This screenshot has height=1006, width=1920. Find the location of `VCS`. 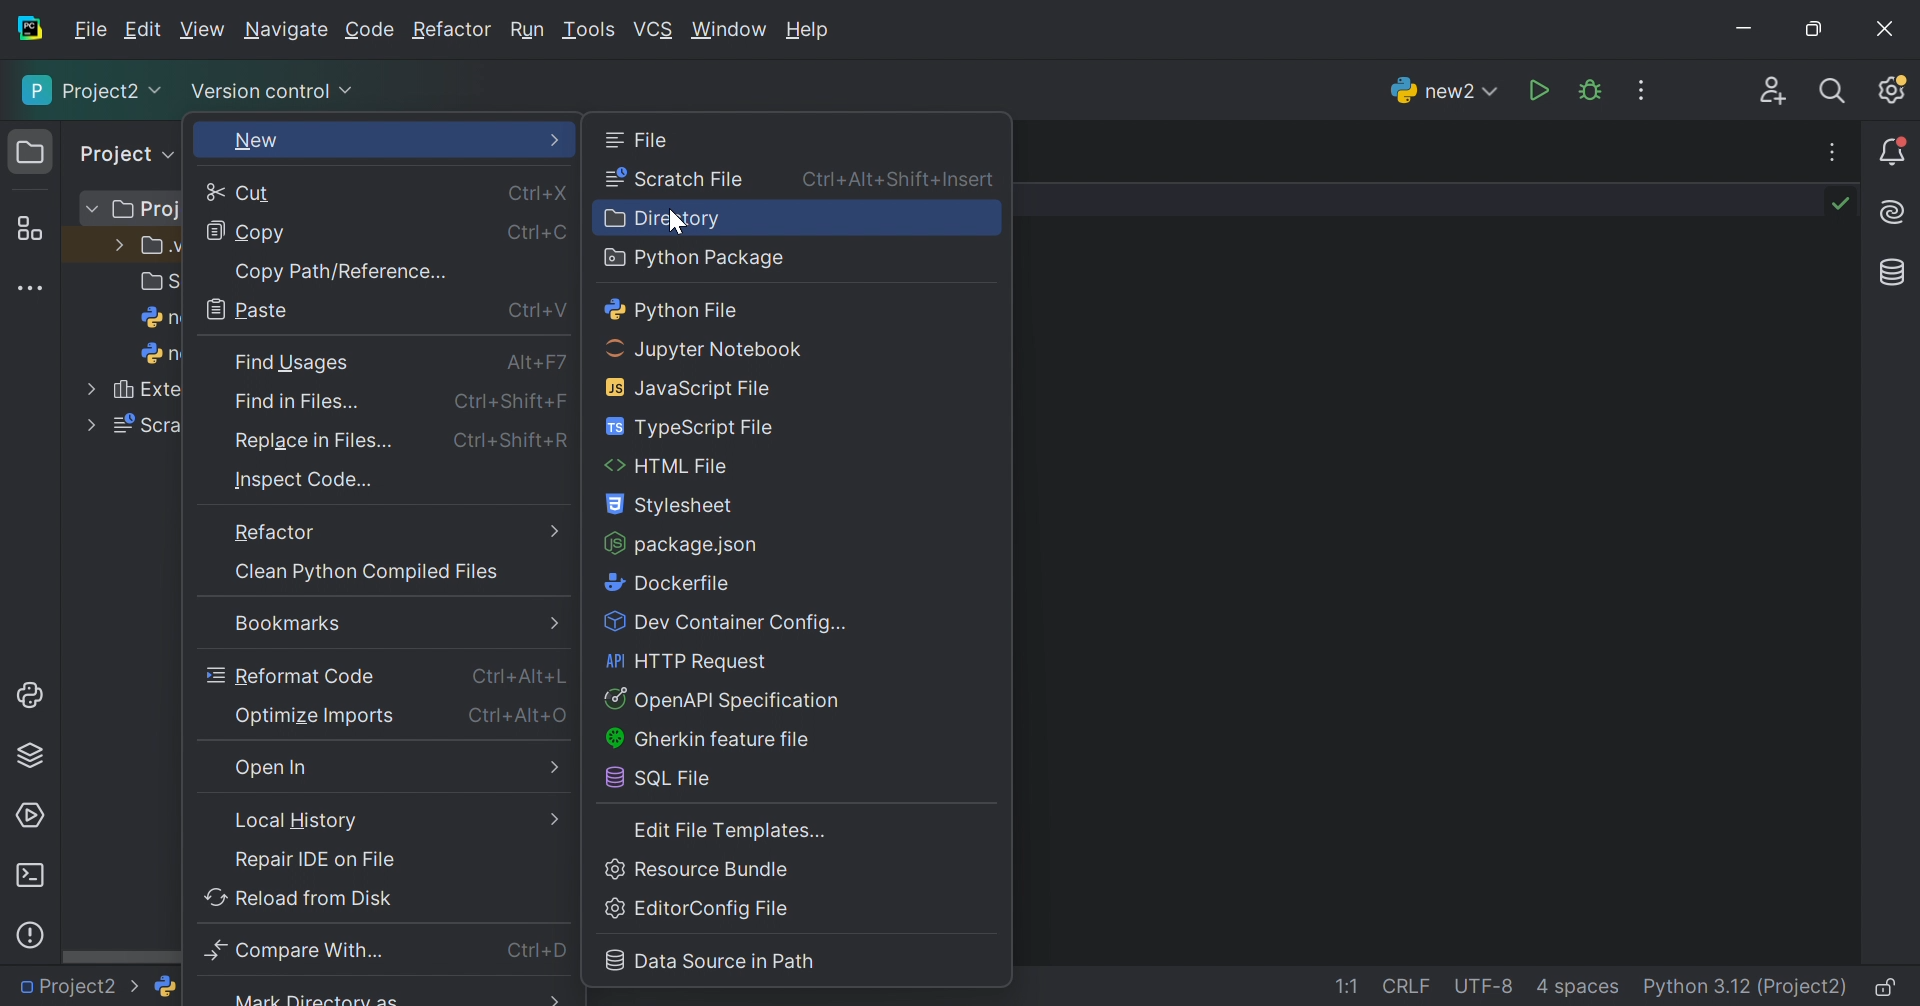

VCS is located at coordinates (653, 29).